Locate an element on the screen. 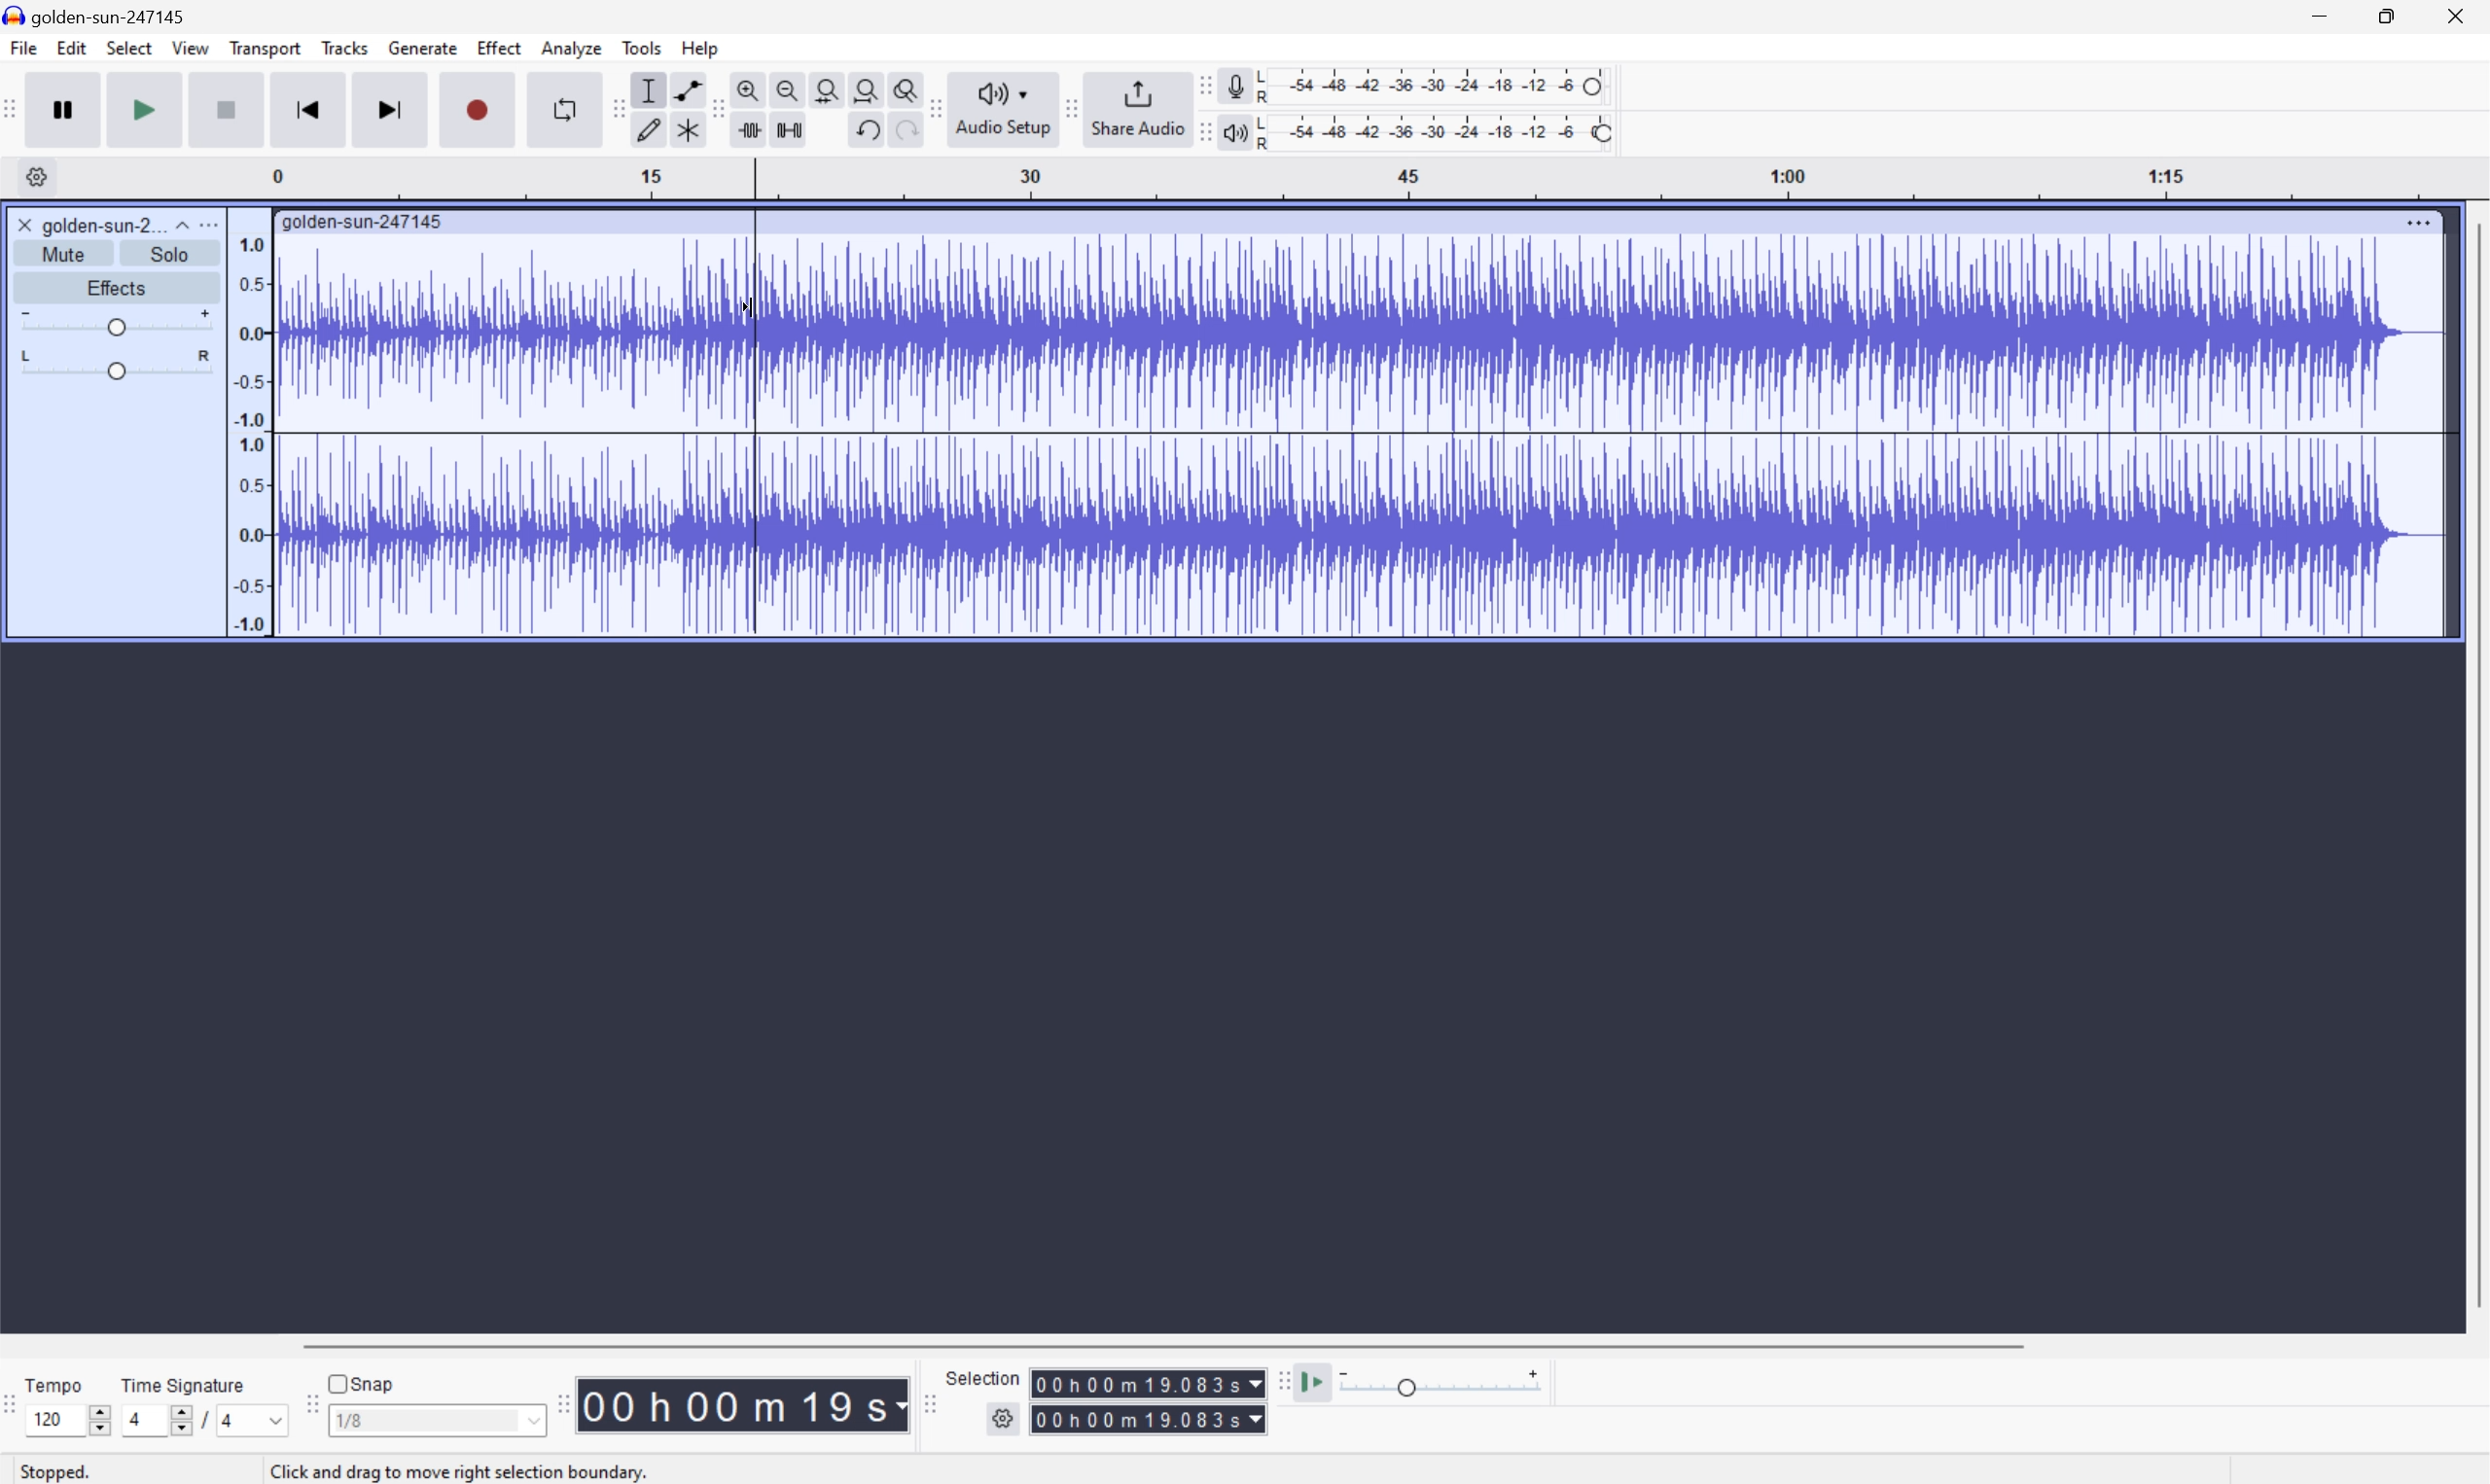  Cursor is located at coordinates (741, 316).